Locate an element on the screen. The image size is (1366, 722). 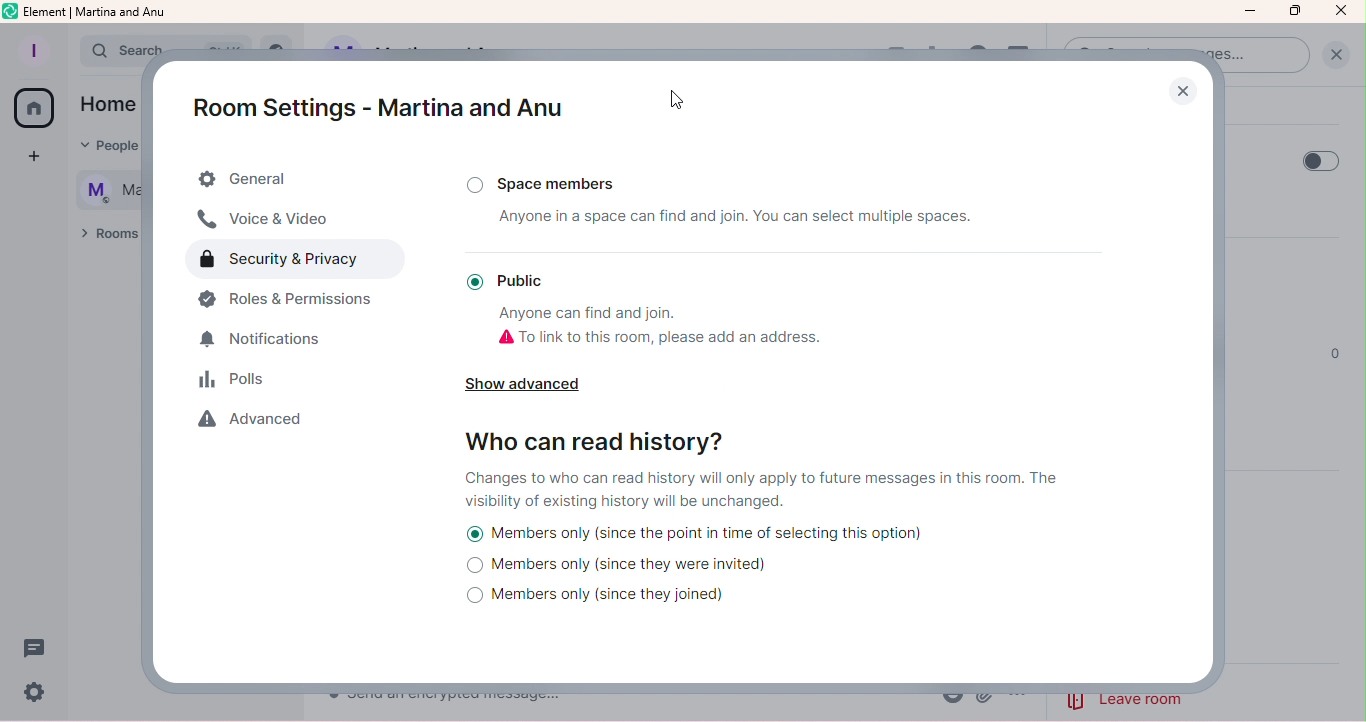
Cursor is located at coordinates (673, 100).